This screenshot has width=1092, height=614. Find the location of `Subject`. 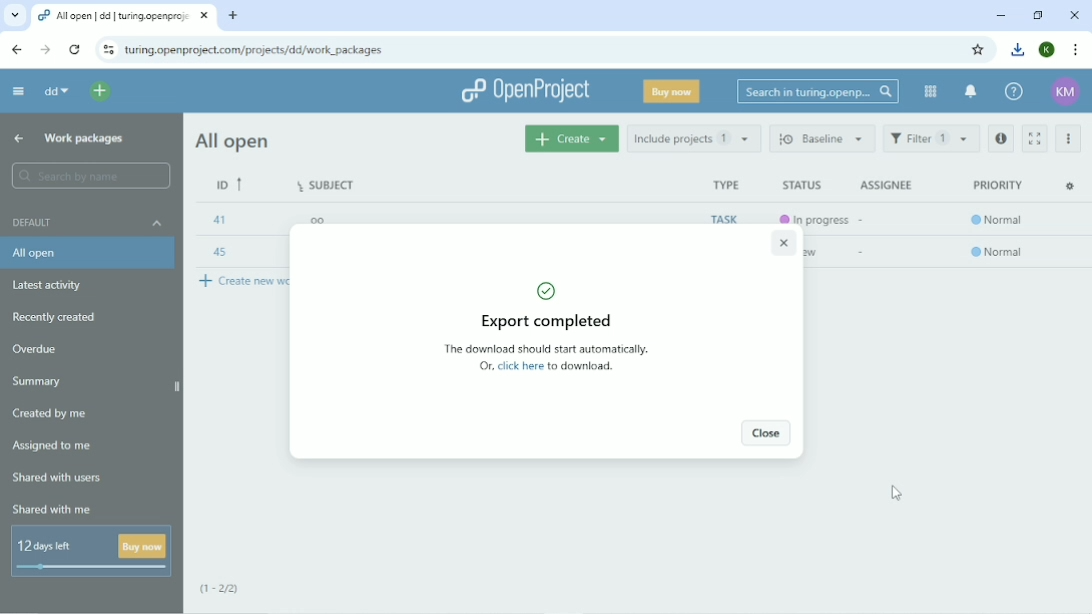

Subject is located at coordinates (328, 183).